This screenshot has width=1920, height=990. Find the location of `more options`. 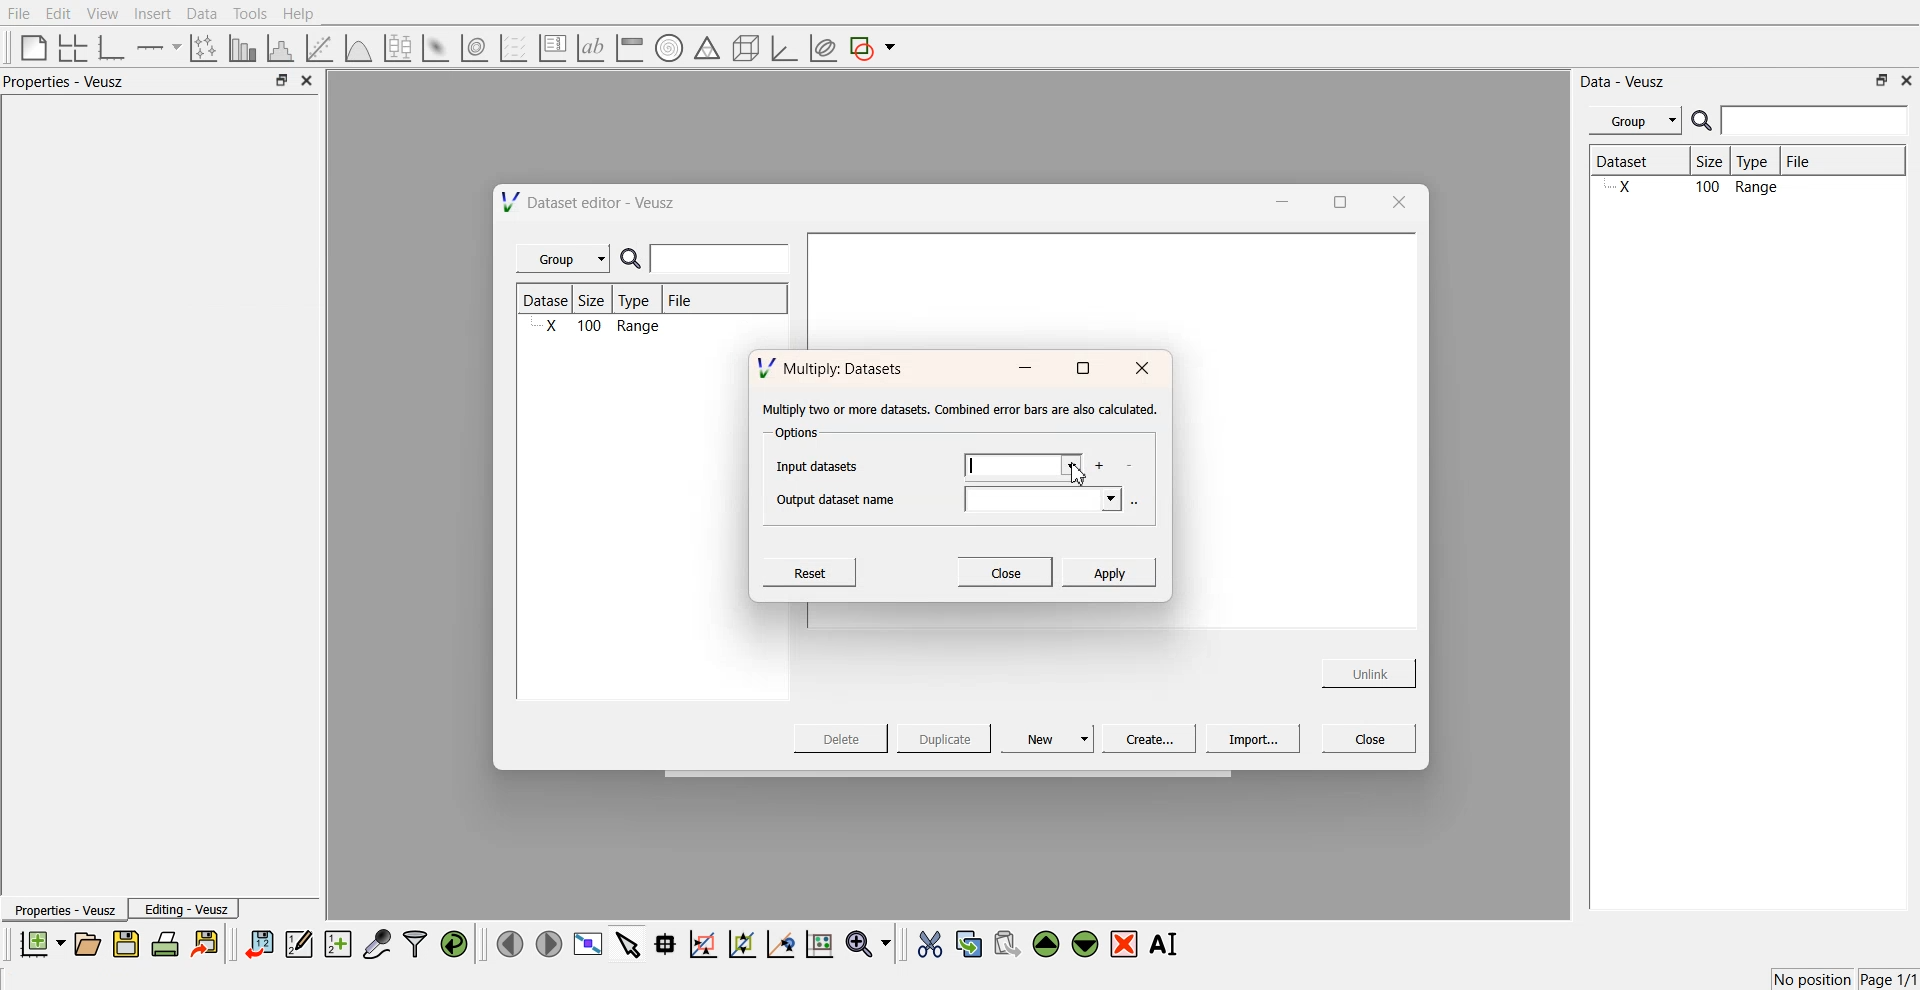

more options is located at coordinates (1135, 501).